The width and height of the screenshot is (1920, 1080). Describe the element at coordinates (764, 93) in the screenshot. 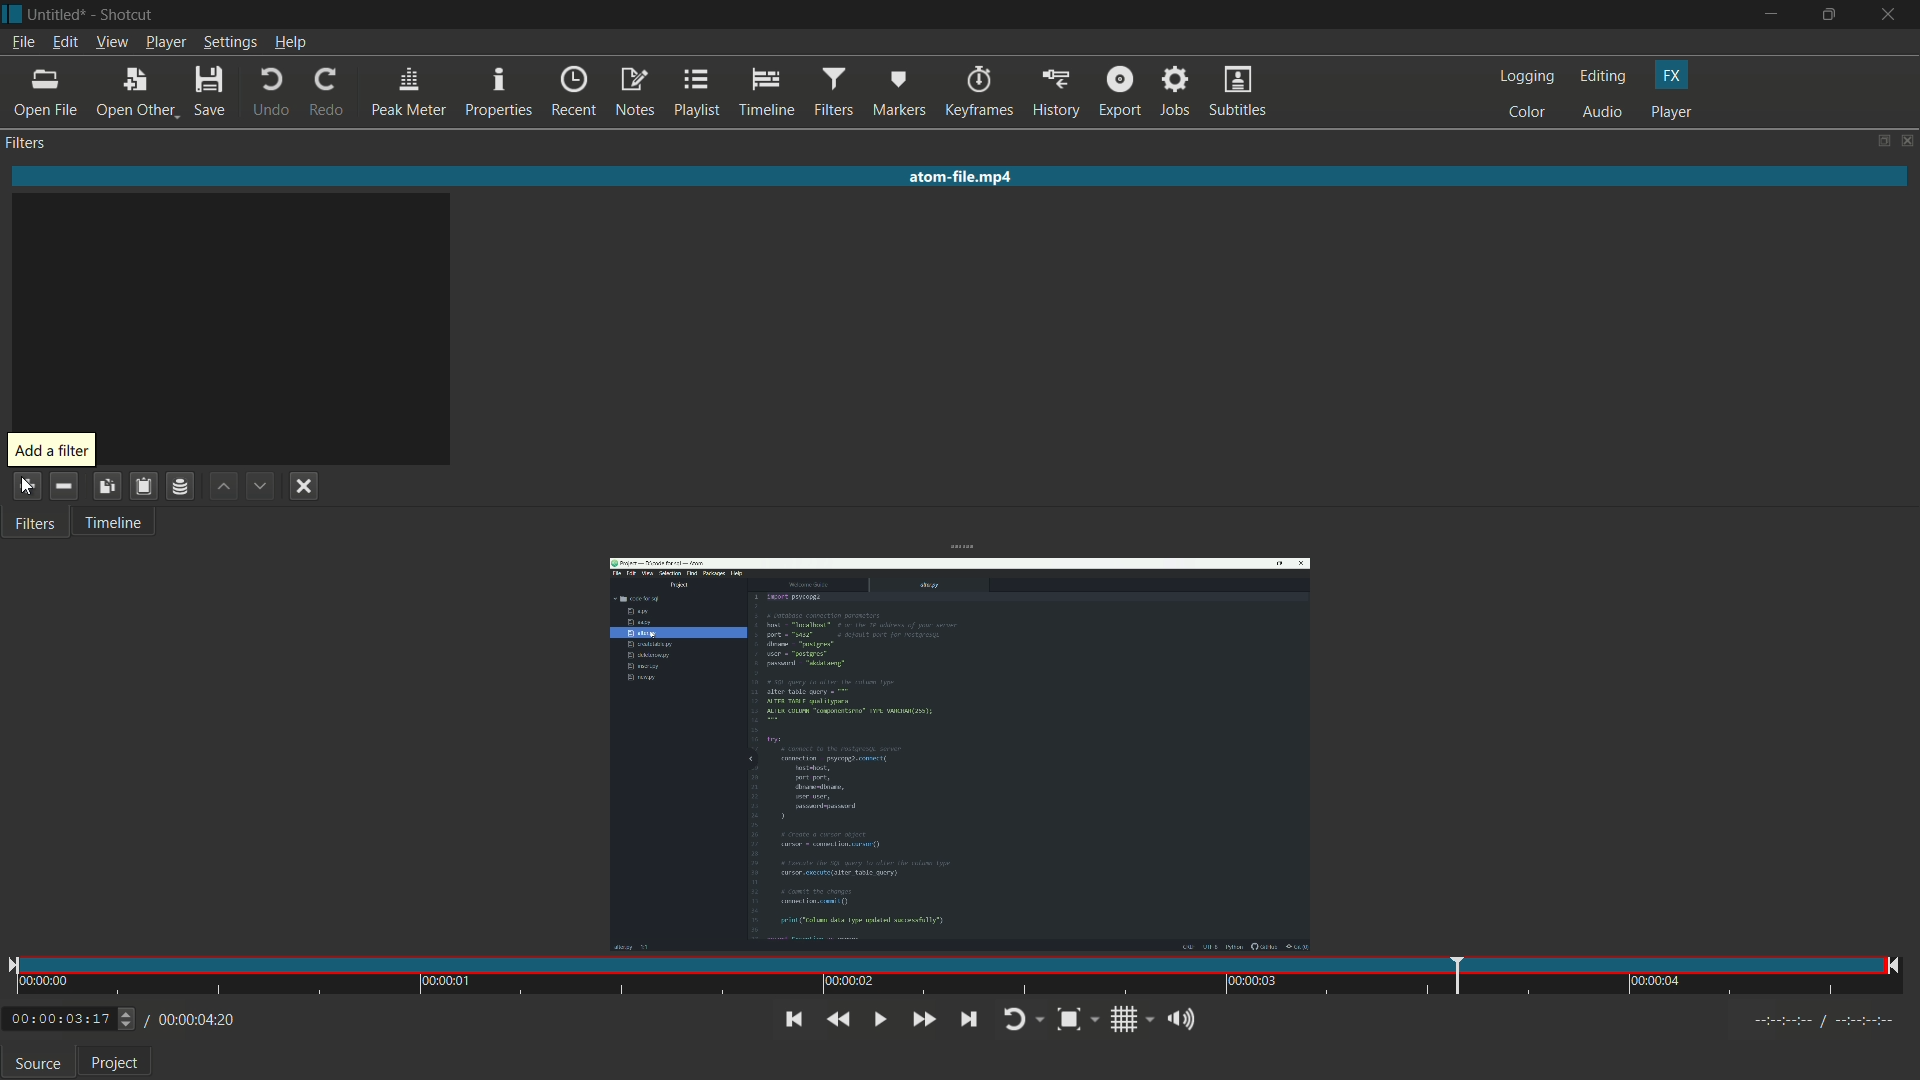

I see `timeline` at that location.